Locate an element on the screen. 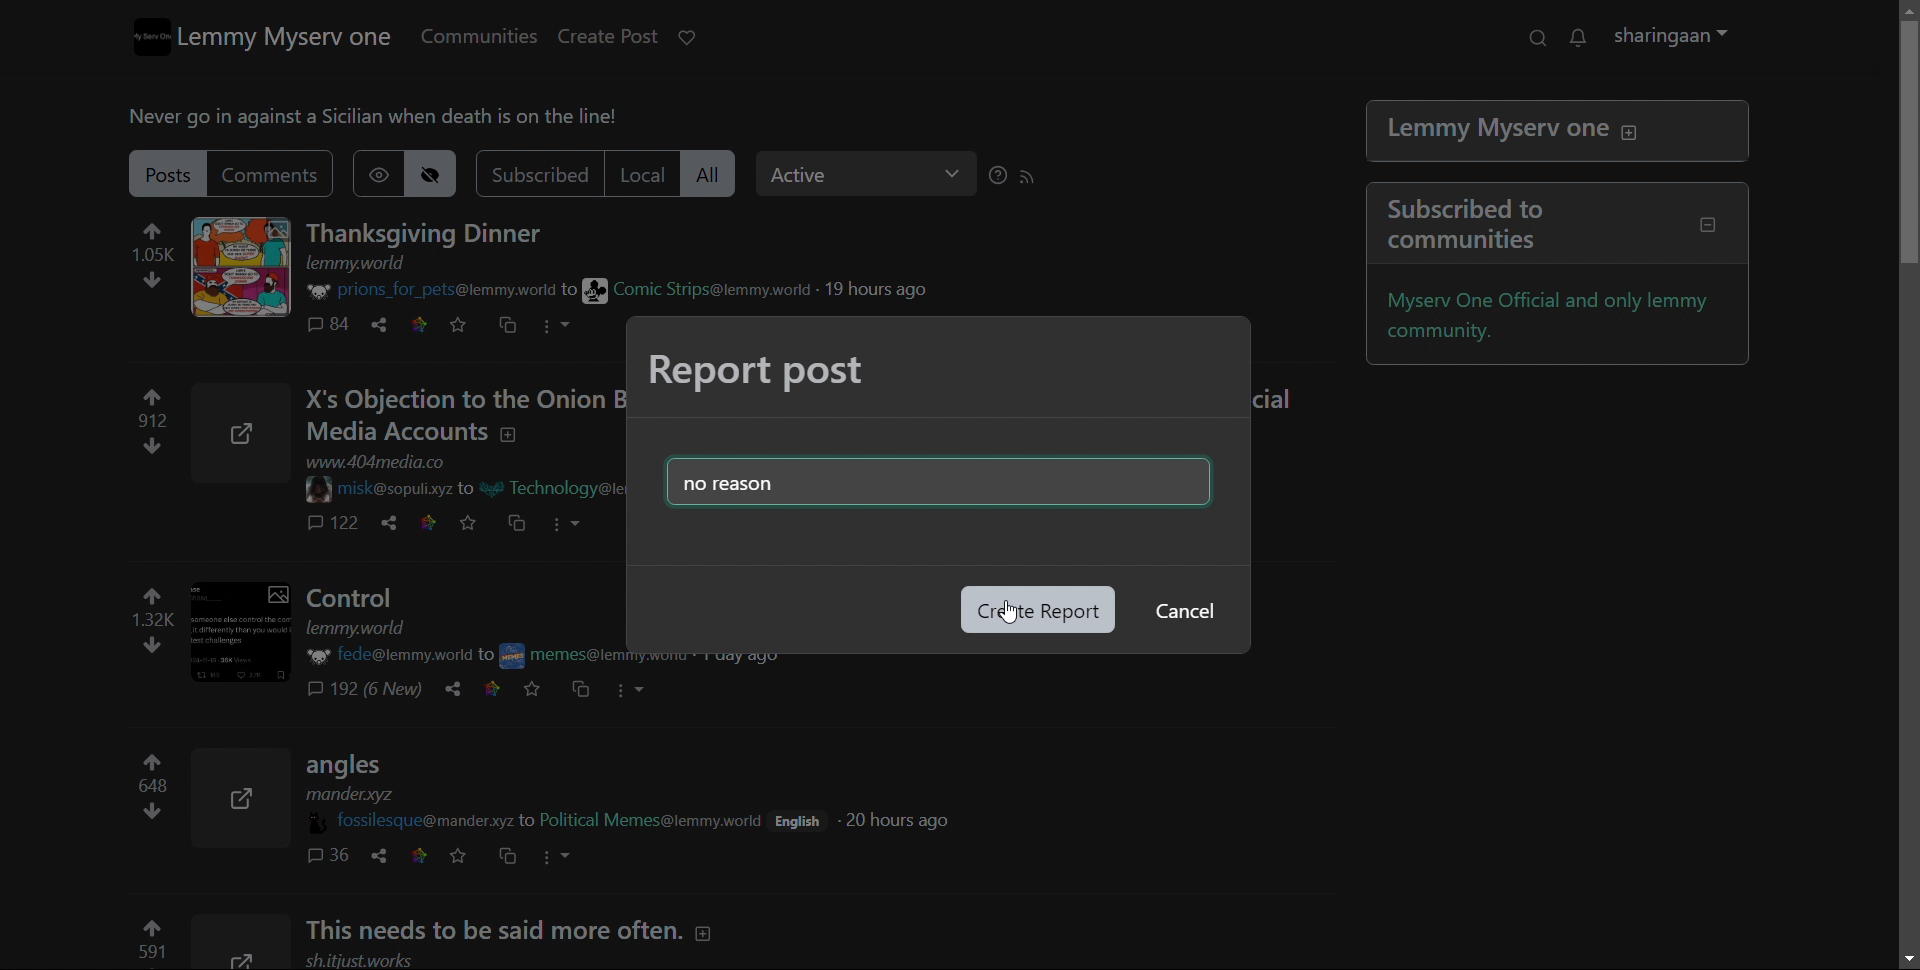 The height and width of the screenshot is (970, 1920). Scroll bar is located at coordinates (1907, 223).